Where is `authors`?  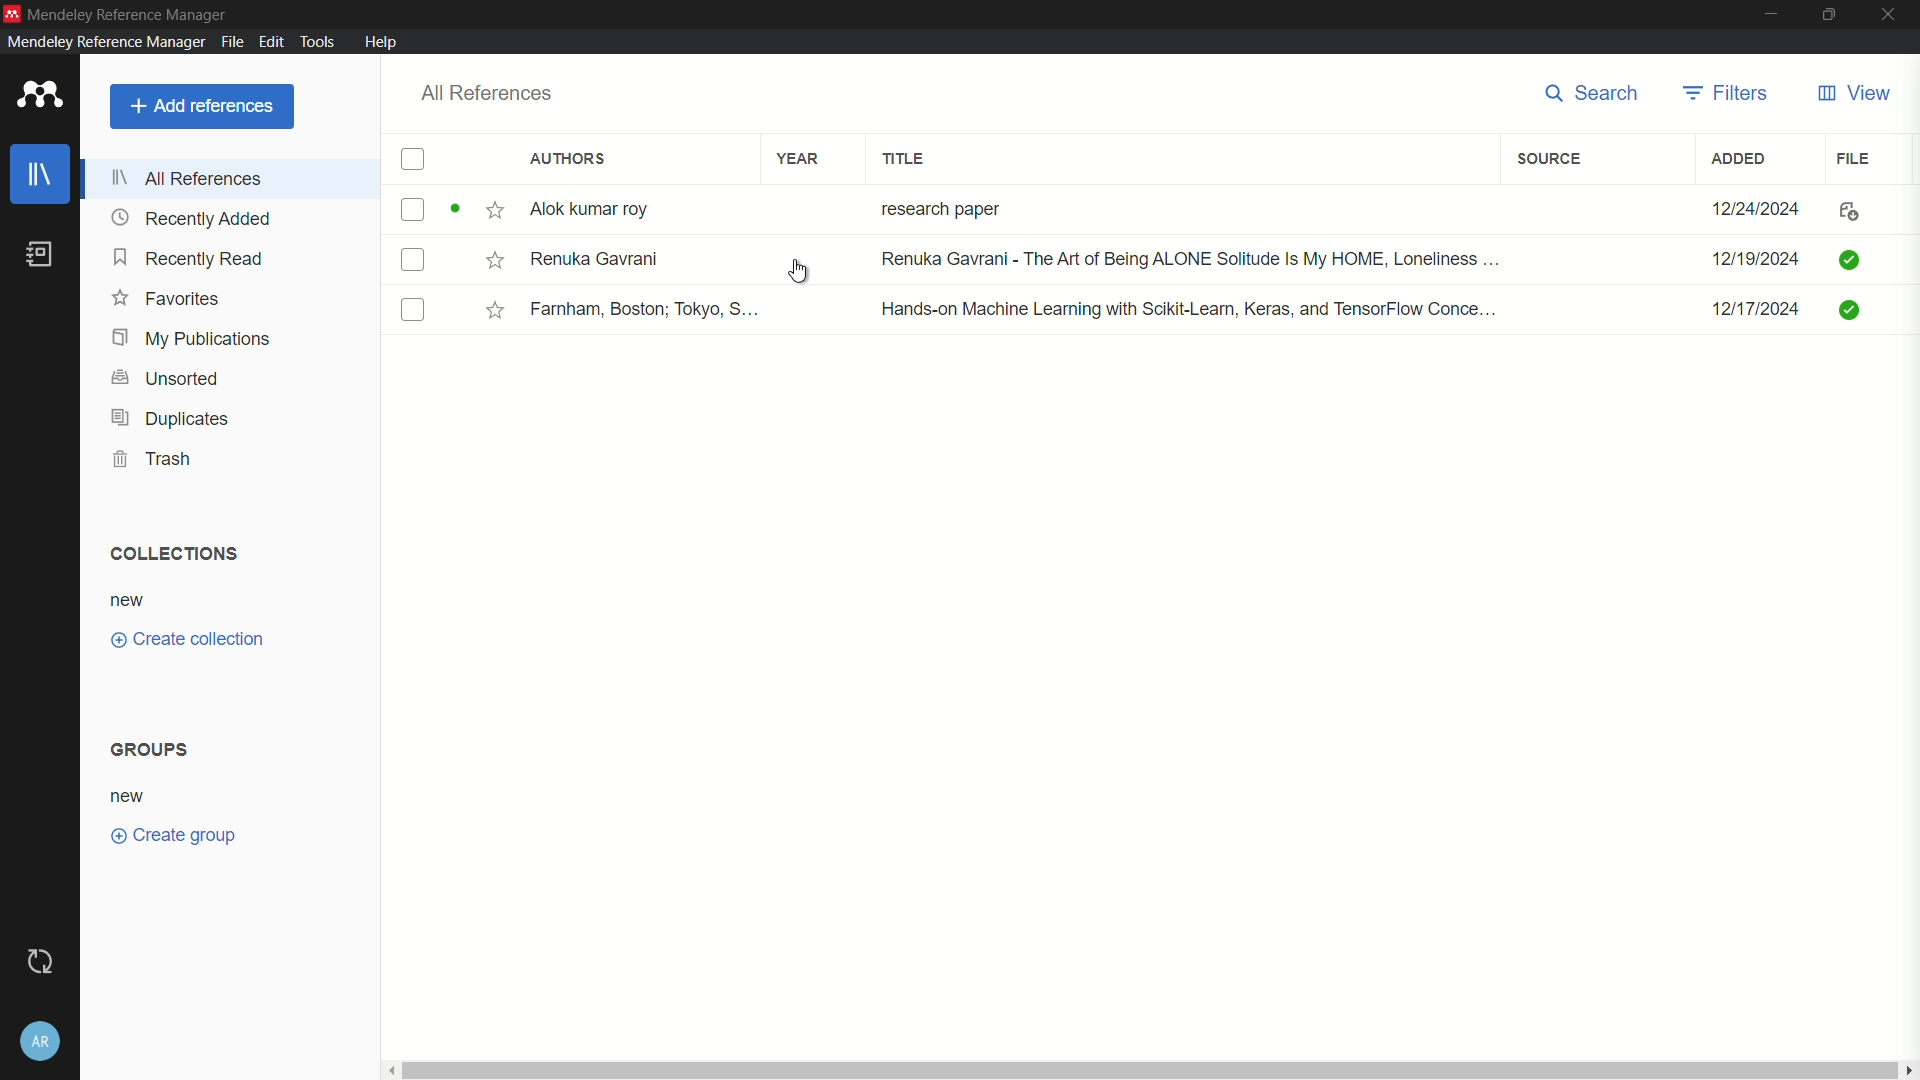
authors is located at coordinates (572, 159).